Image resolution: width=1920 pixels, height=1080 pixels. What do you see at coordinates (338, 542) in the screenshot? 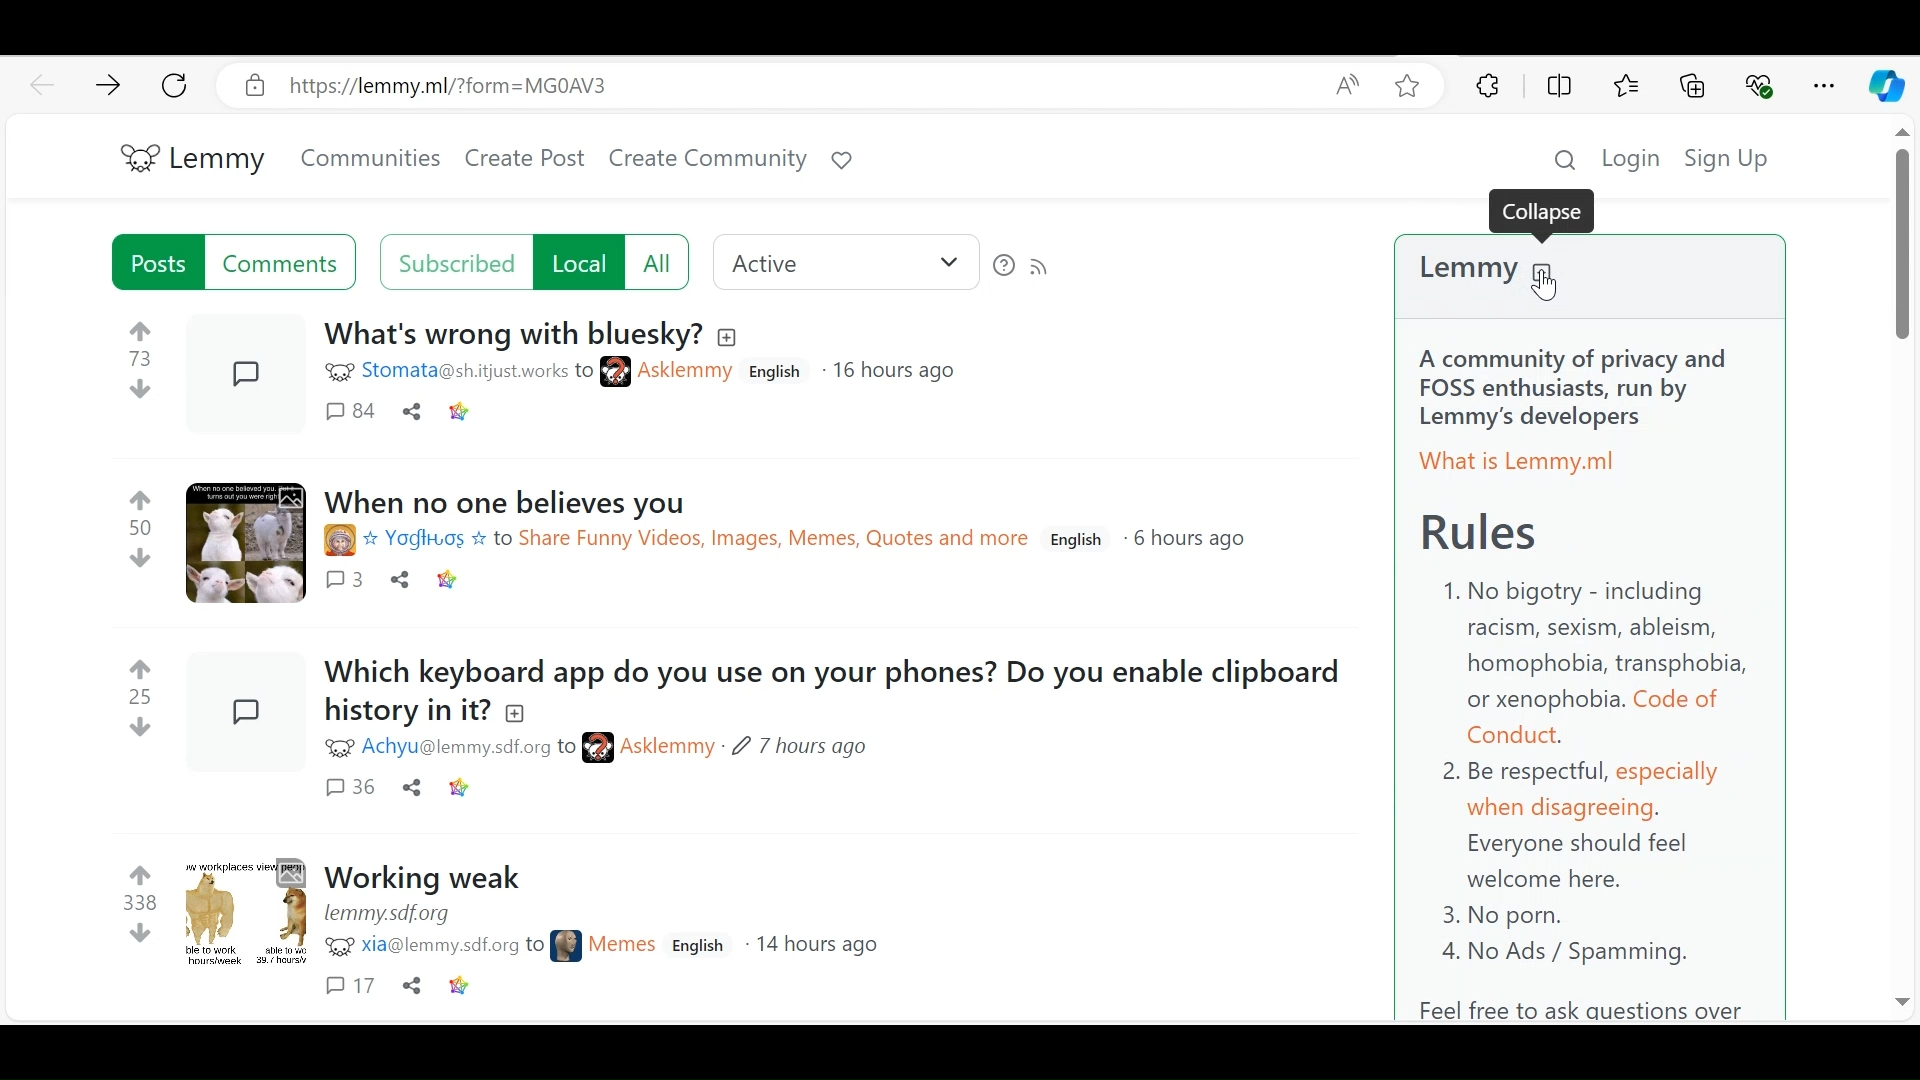
I see `icon` at bounding box center [338, 542].